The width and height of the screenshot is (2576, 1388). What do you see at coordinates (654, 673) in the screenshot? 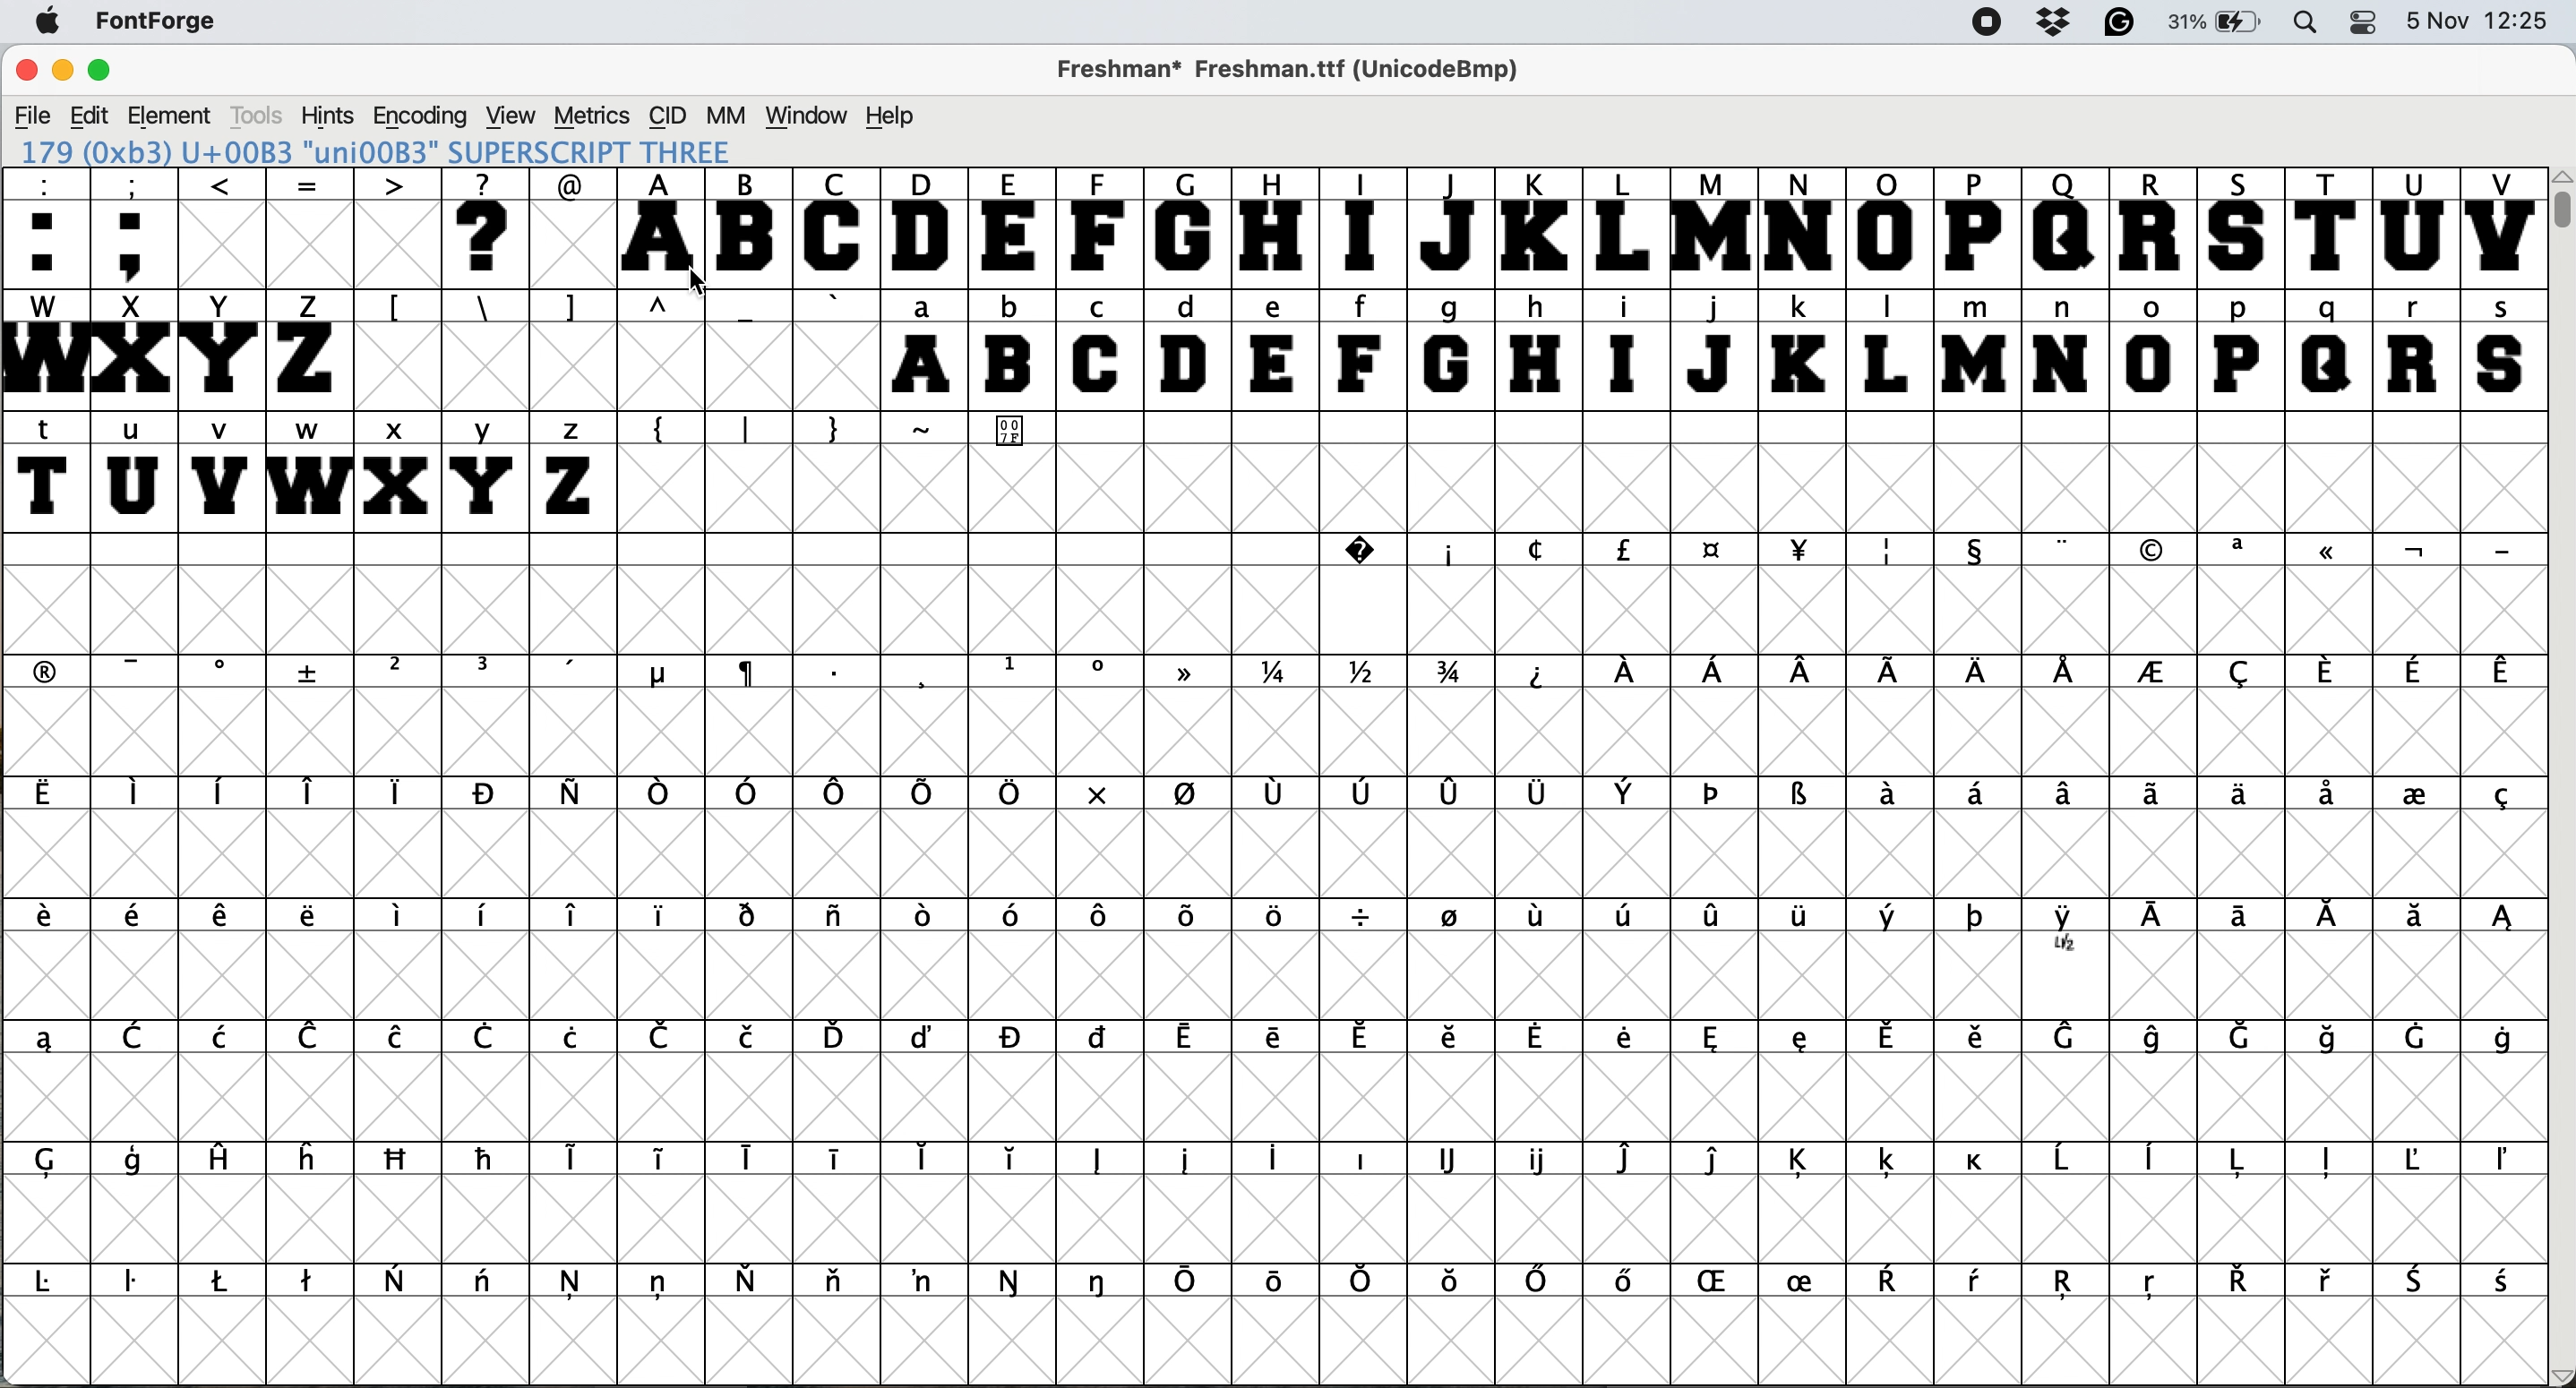
I see `symbol` at bounding box center [654, 673].